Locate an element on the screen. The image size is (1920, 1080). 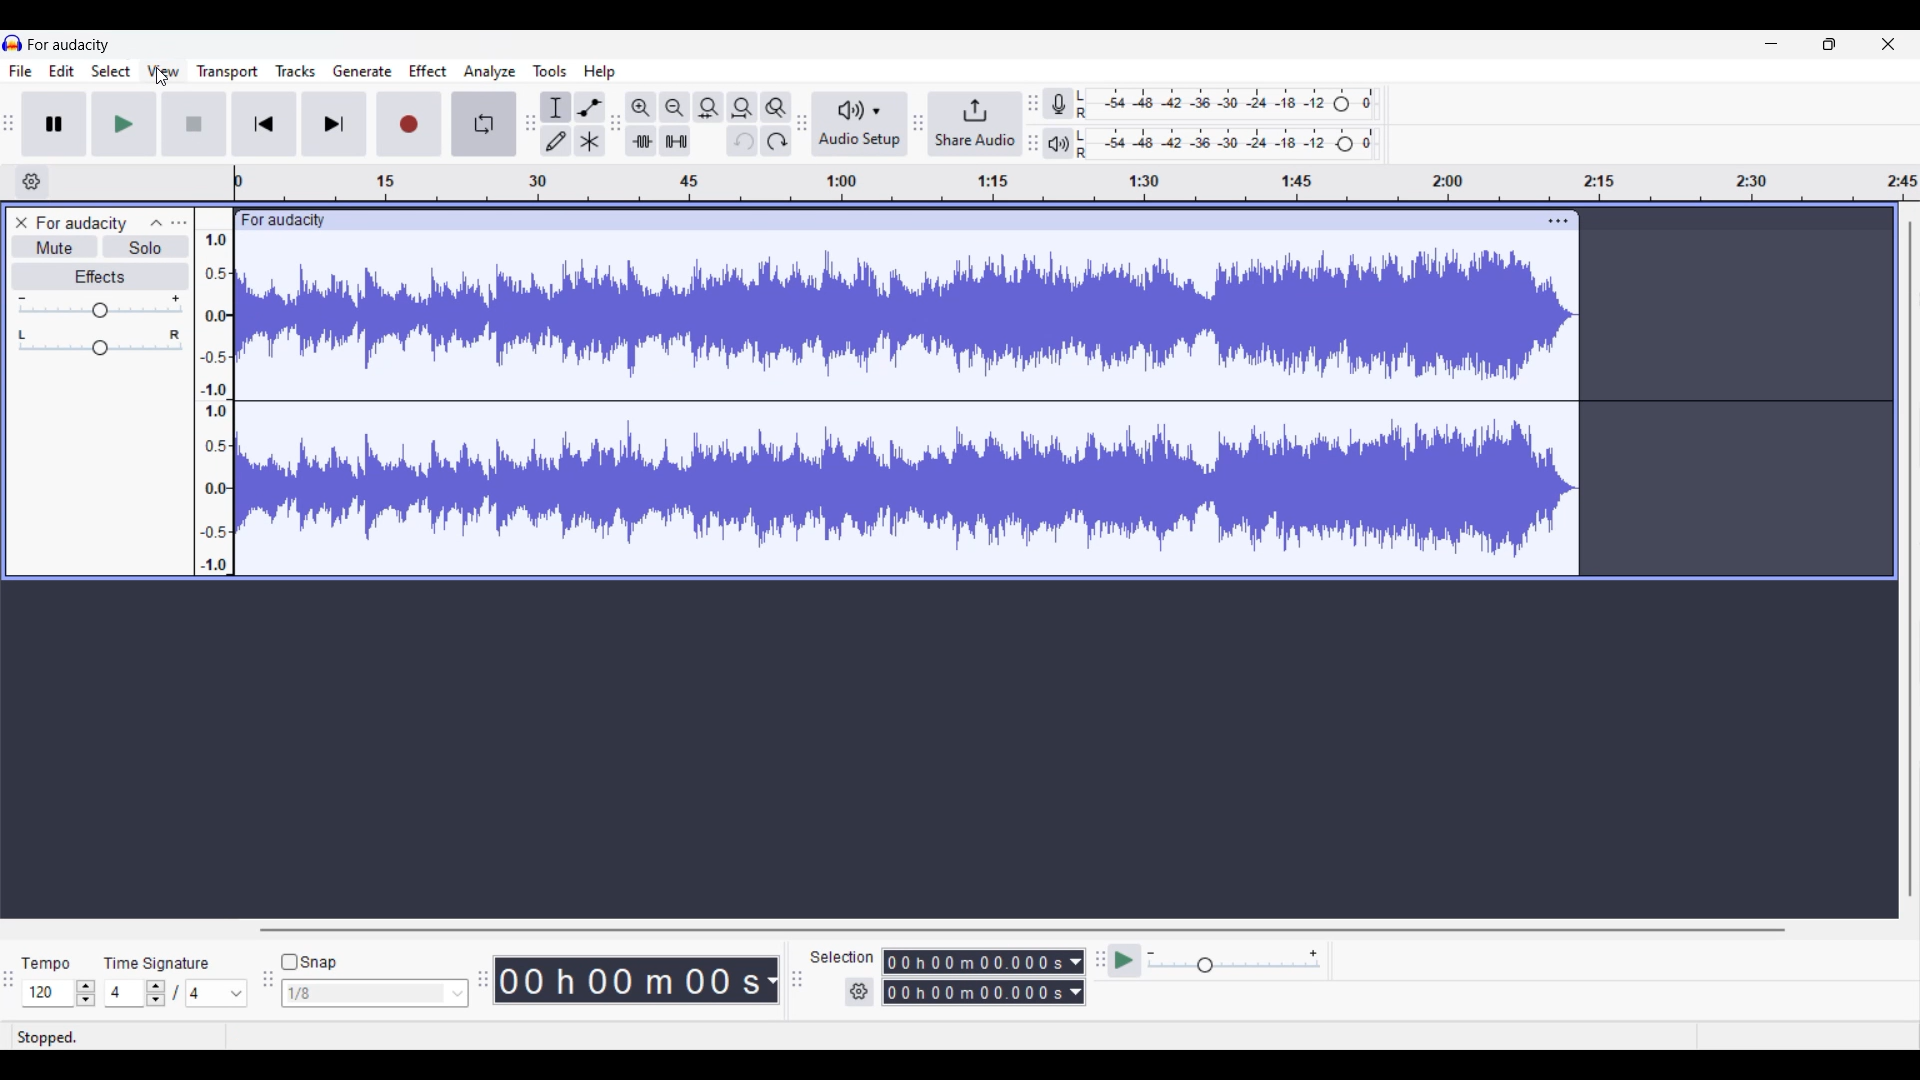
amplitude is located at coordinates (214, 402).